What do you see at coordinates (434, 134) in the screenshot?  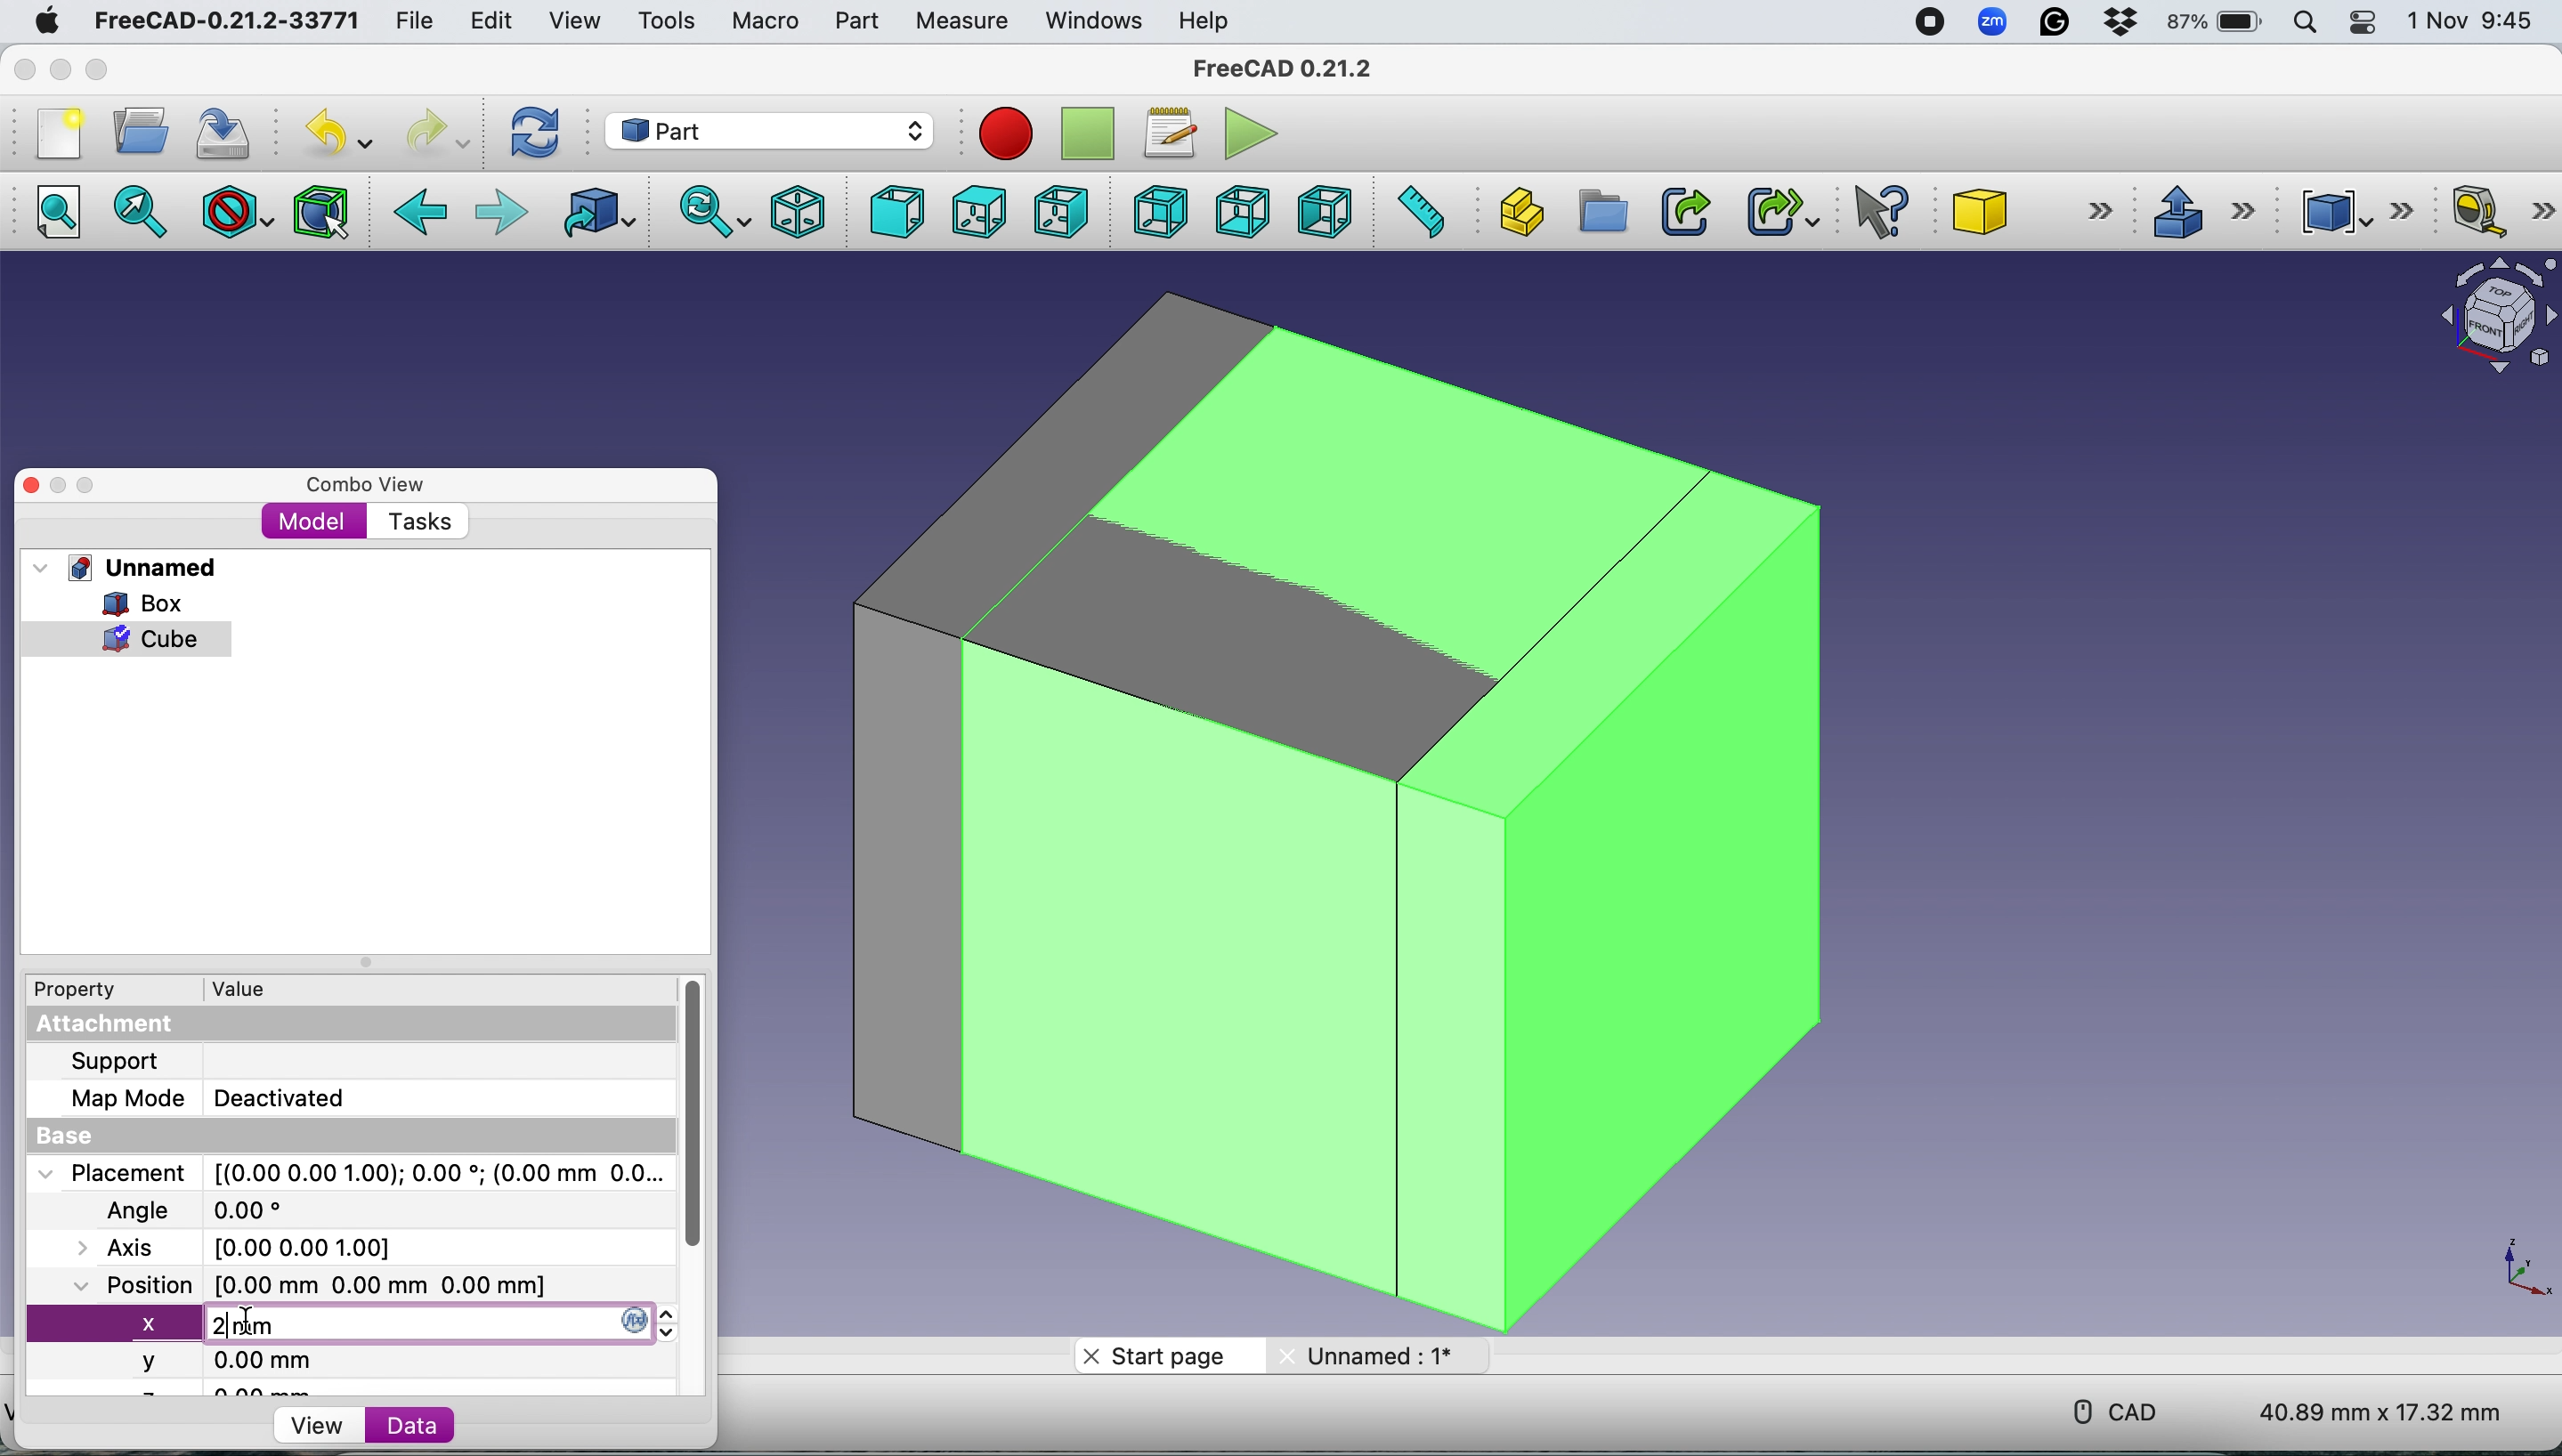 I see `Redo` at bounding box center [434, 134].